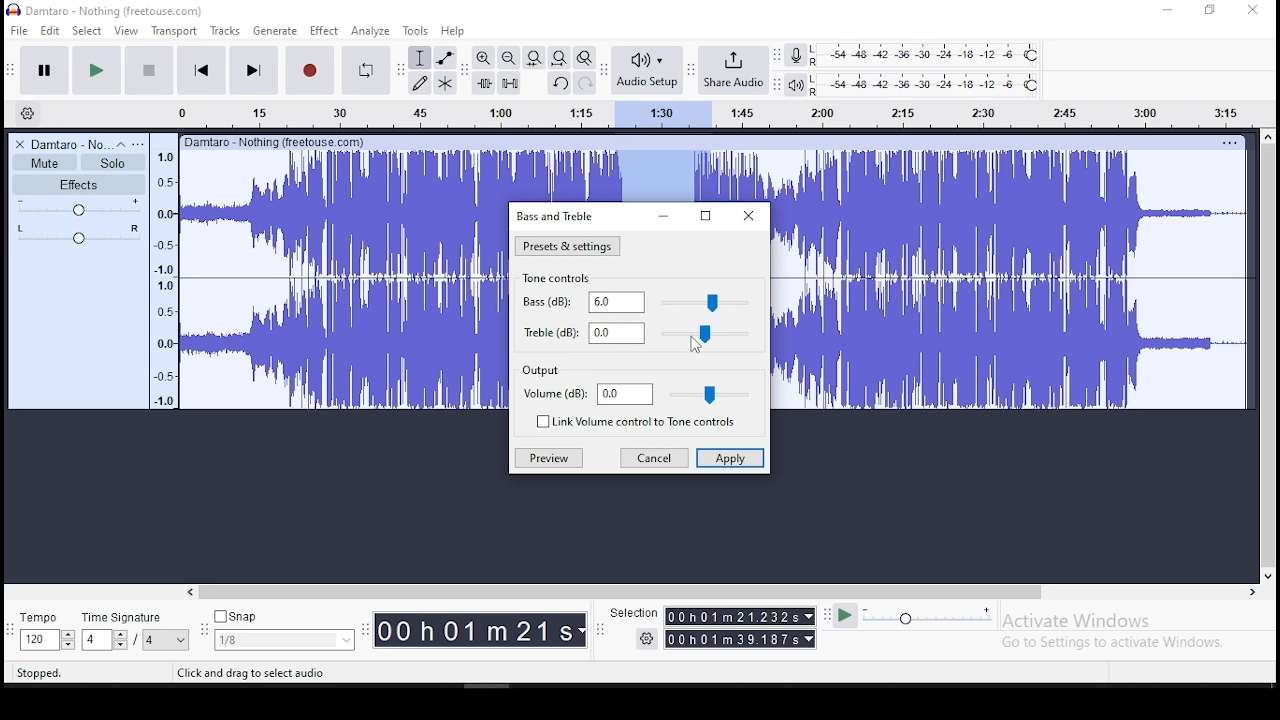  What do you see at coordinates (720, 592) in the screenshot?
I see `horizontal scroll bar` at bounding box center [720, 592].